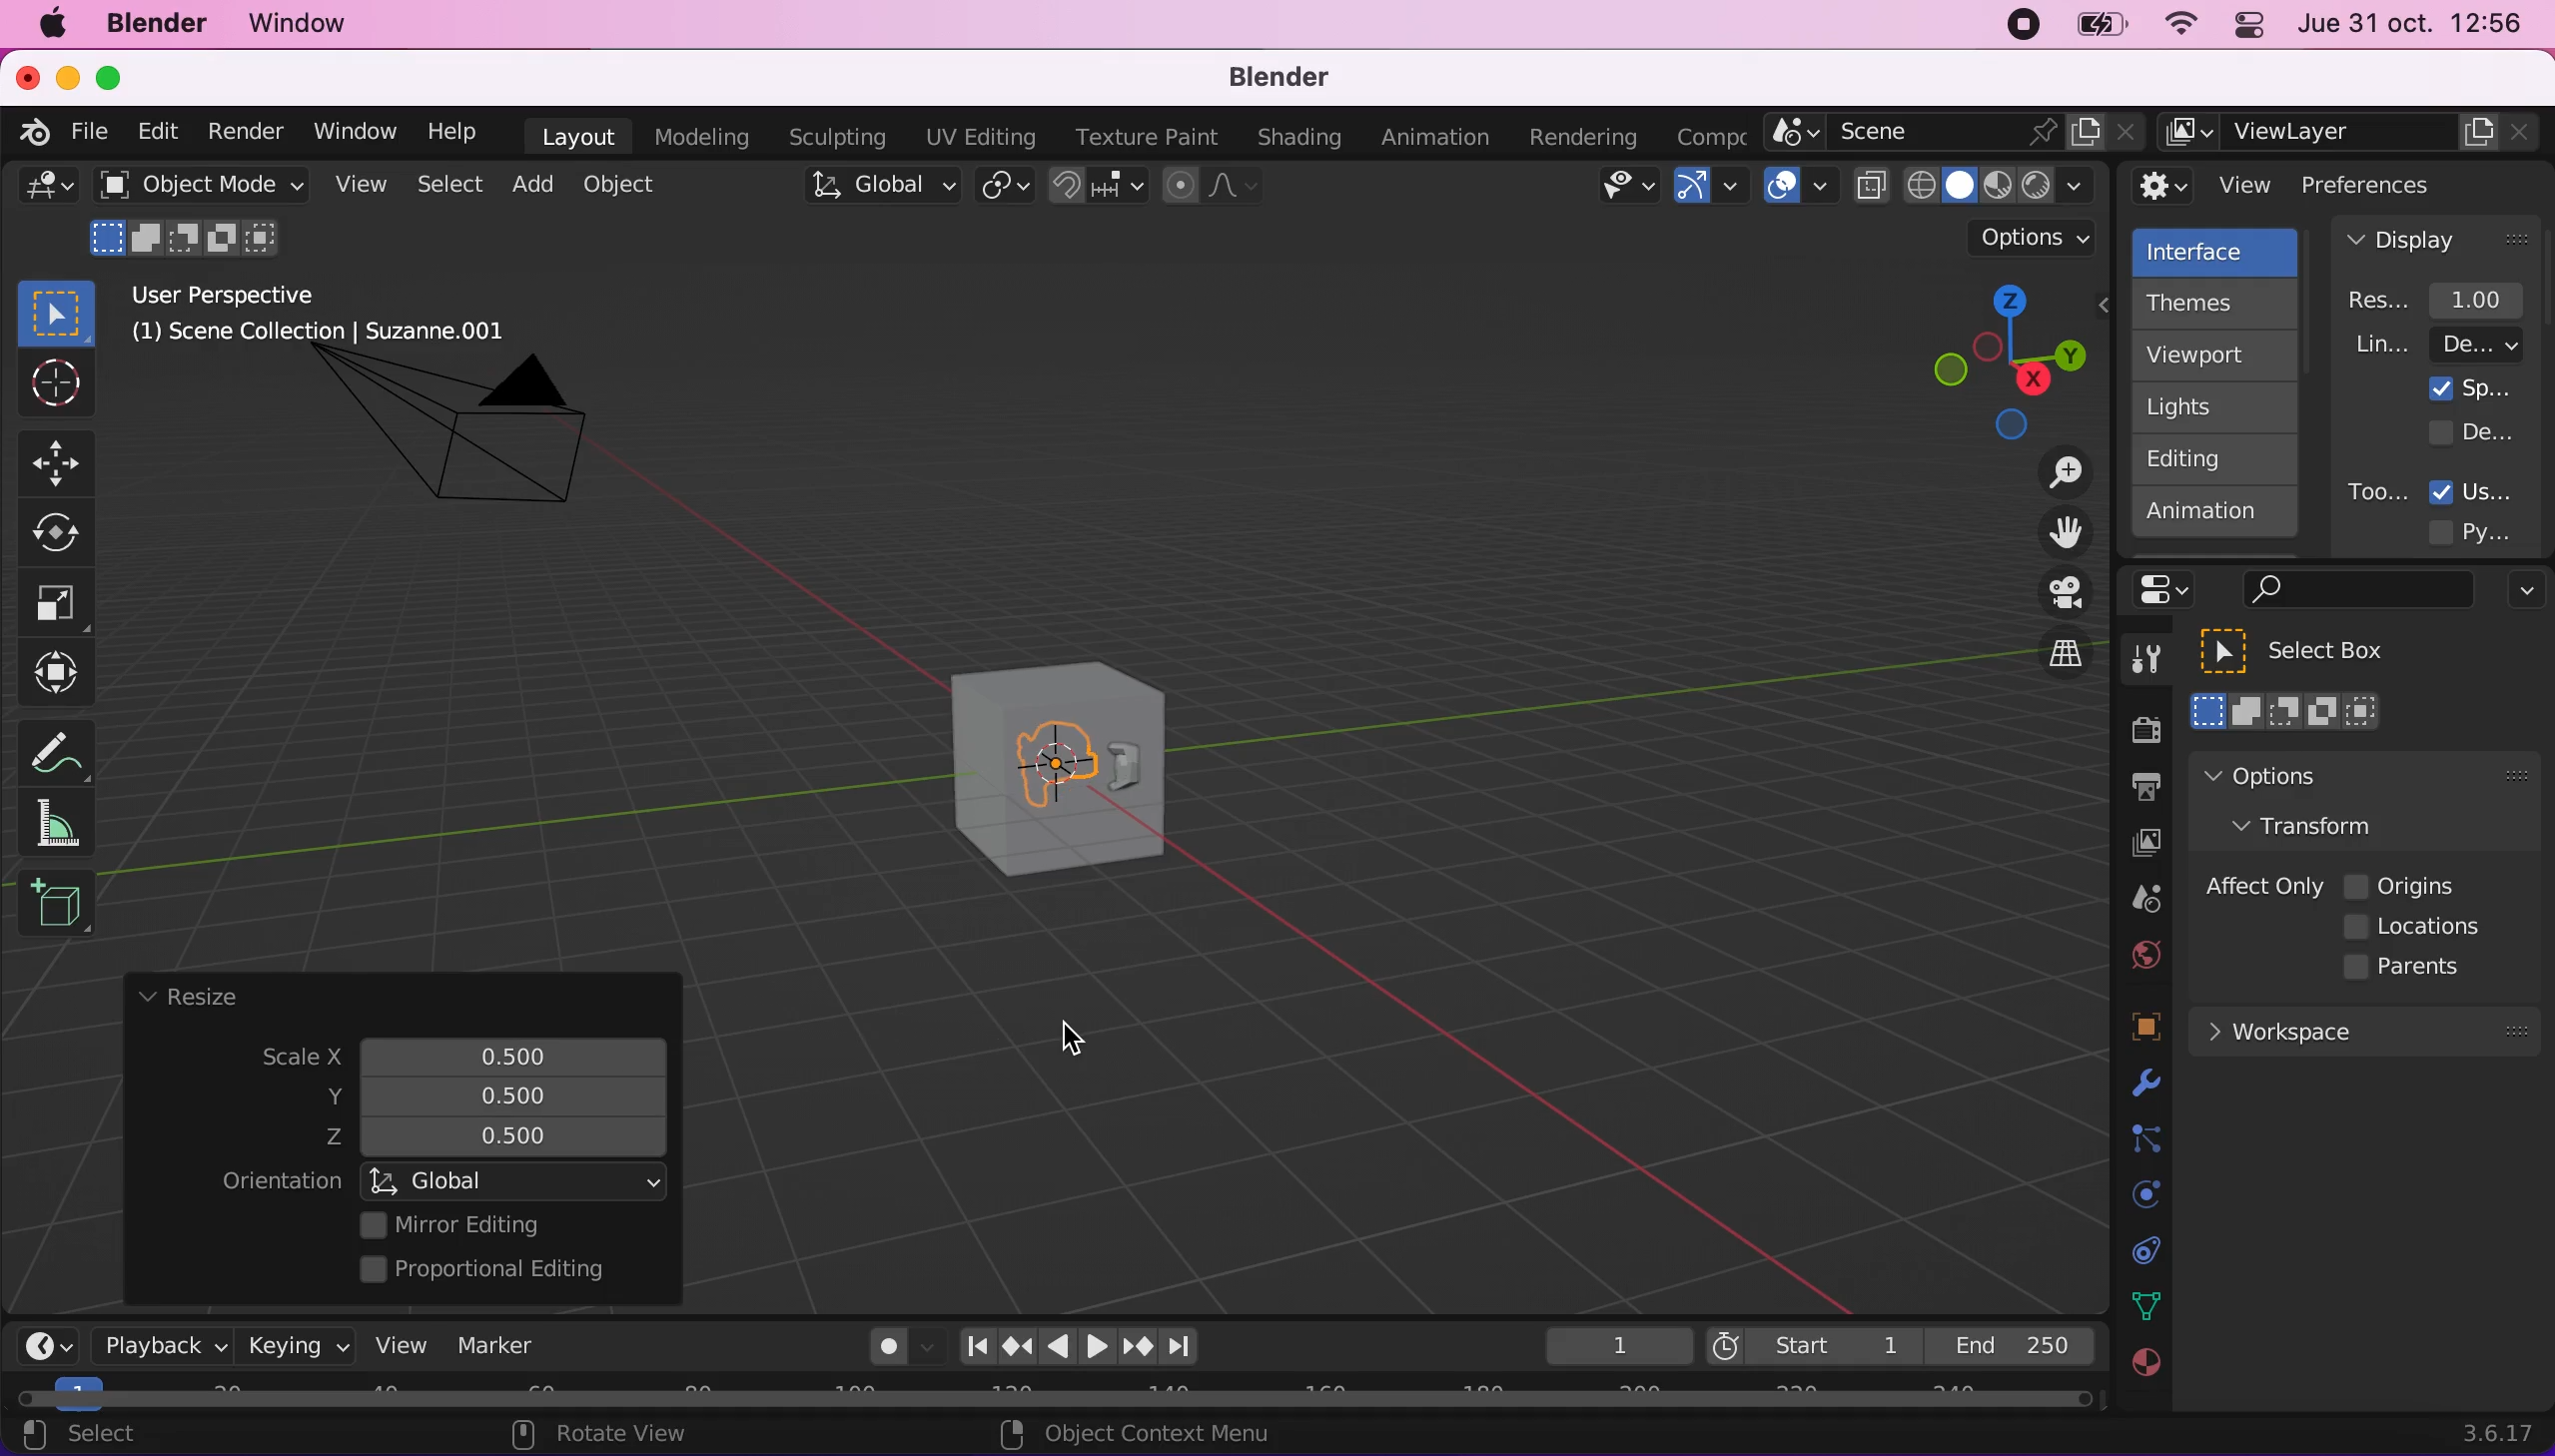  Describe the element at coordinates (40, 1330) in the screenshot. I see `editor type` at that location.